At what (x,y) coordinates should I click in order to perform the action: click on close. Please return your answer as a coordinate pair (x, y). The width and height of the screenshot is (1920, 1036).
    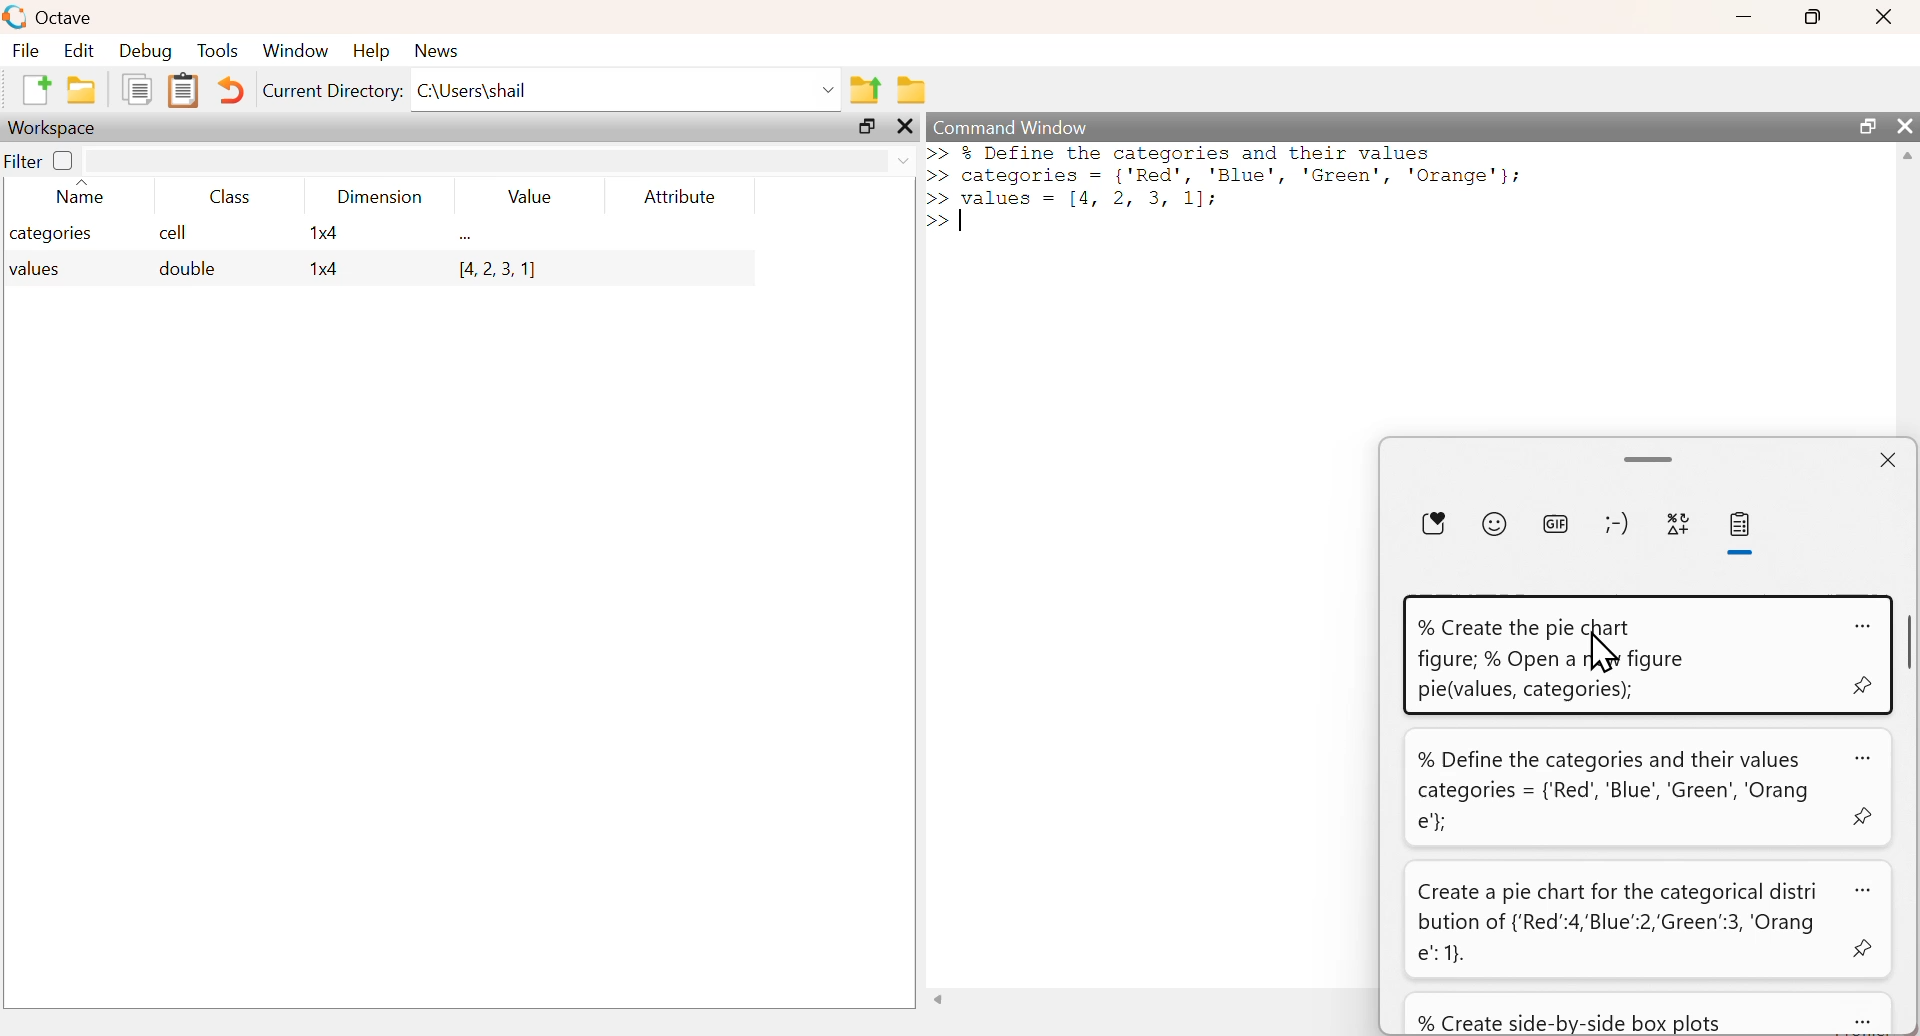
    Looking at the image, I should click on (906, 126).